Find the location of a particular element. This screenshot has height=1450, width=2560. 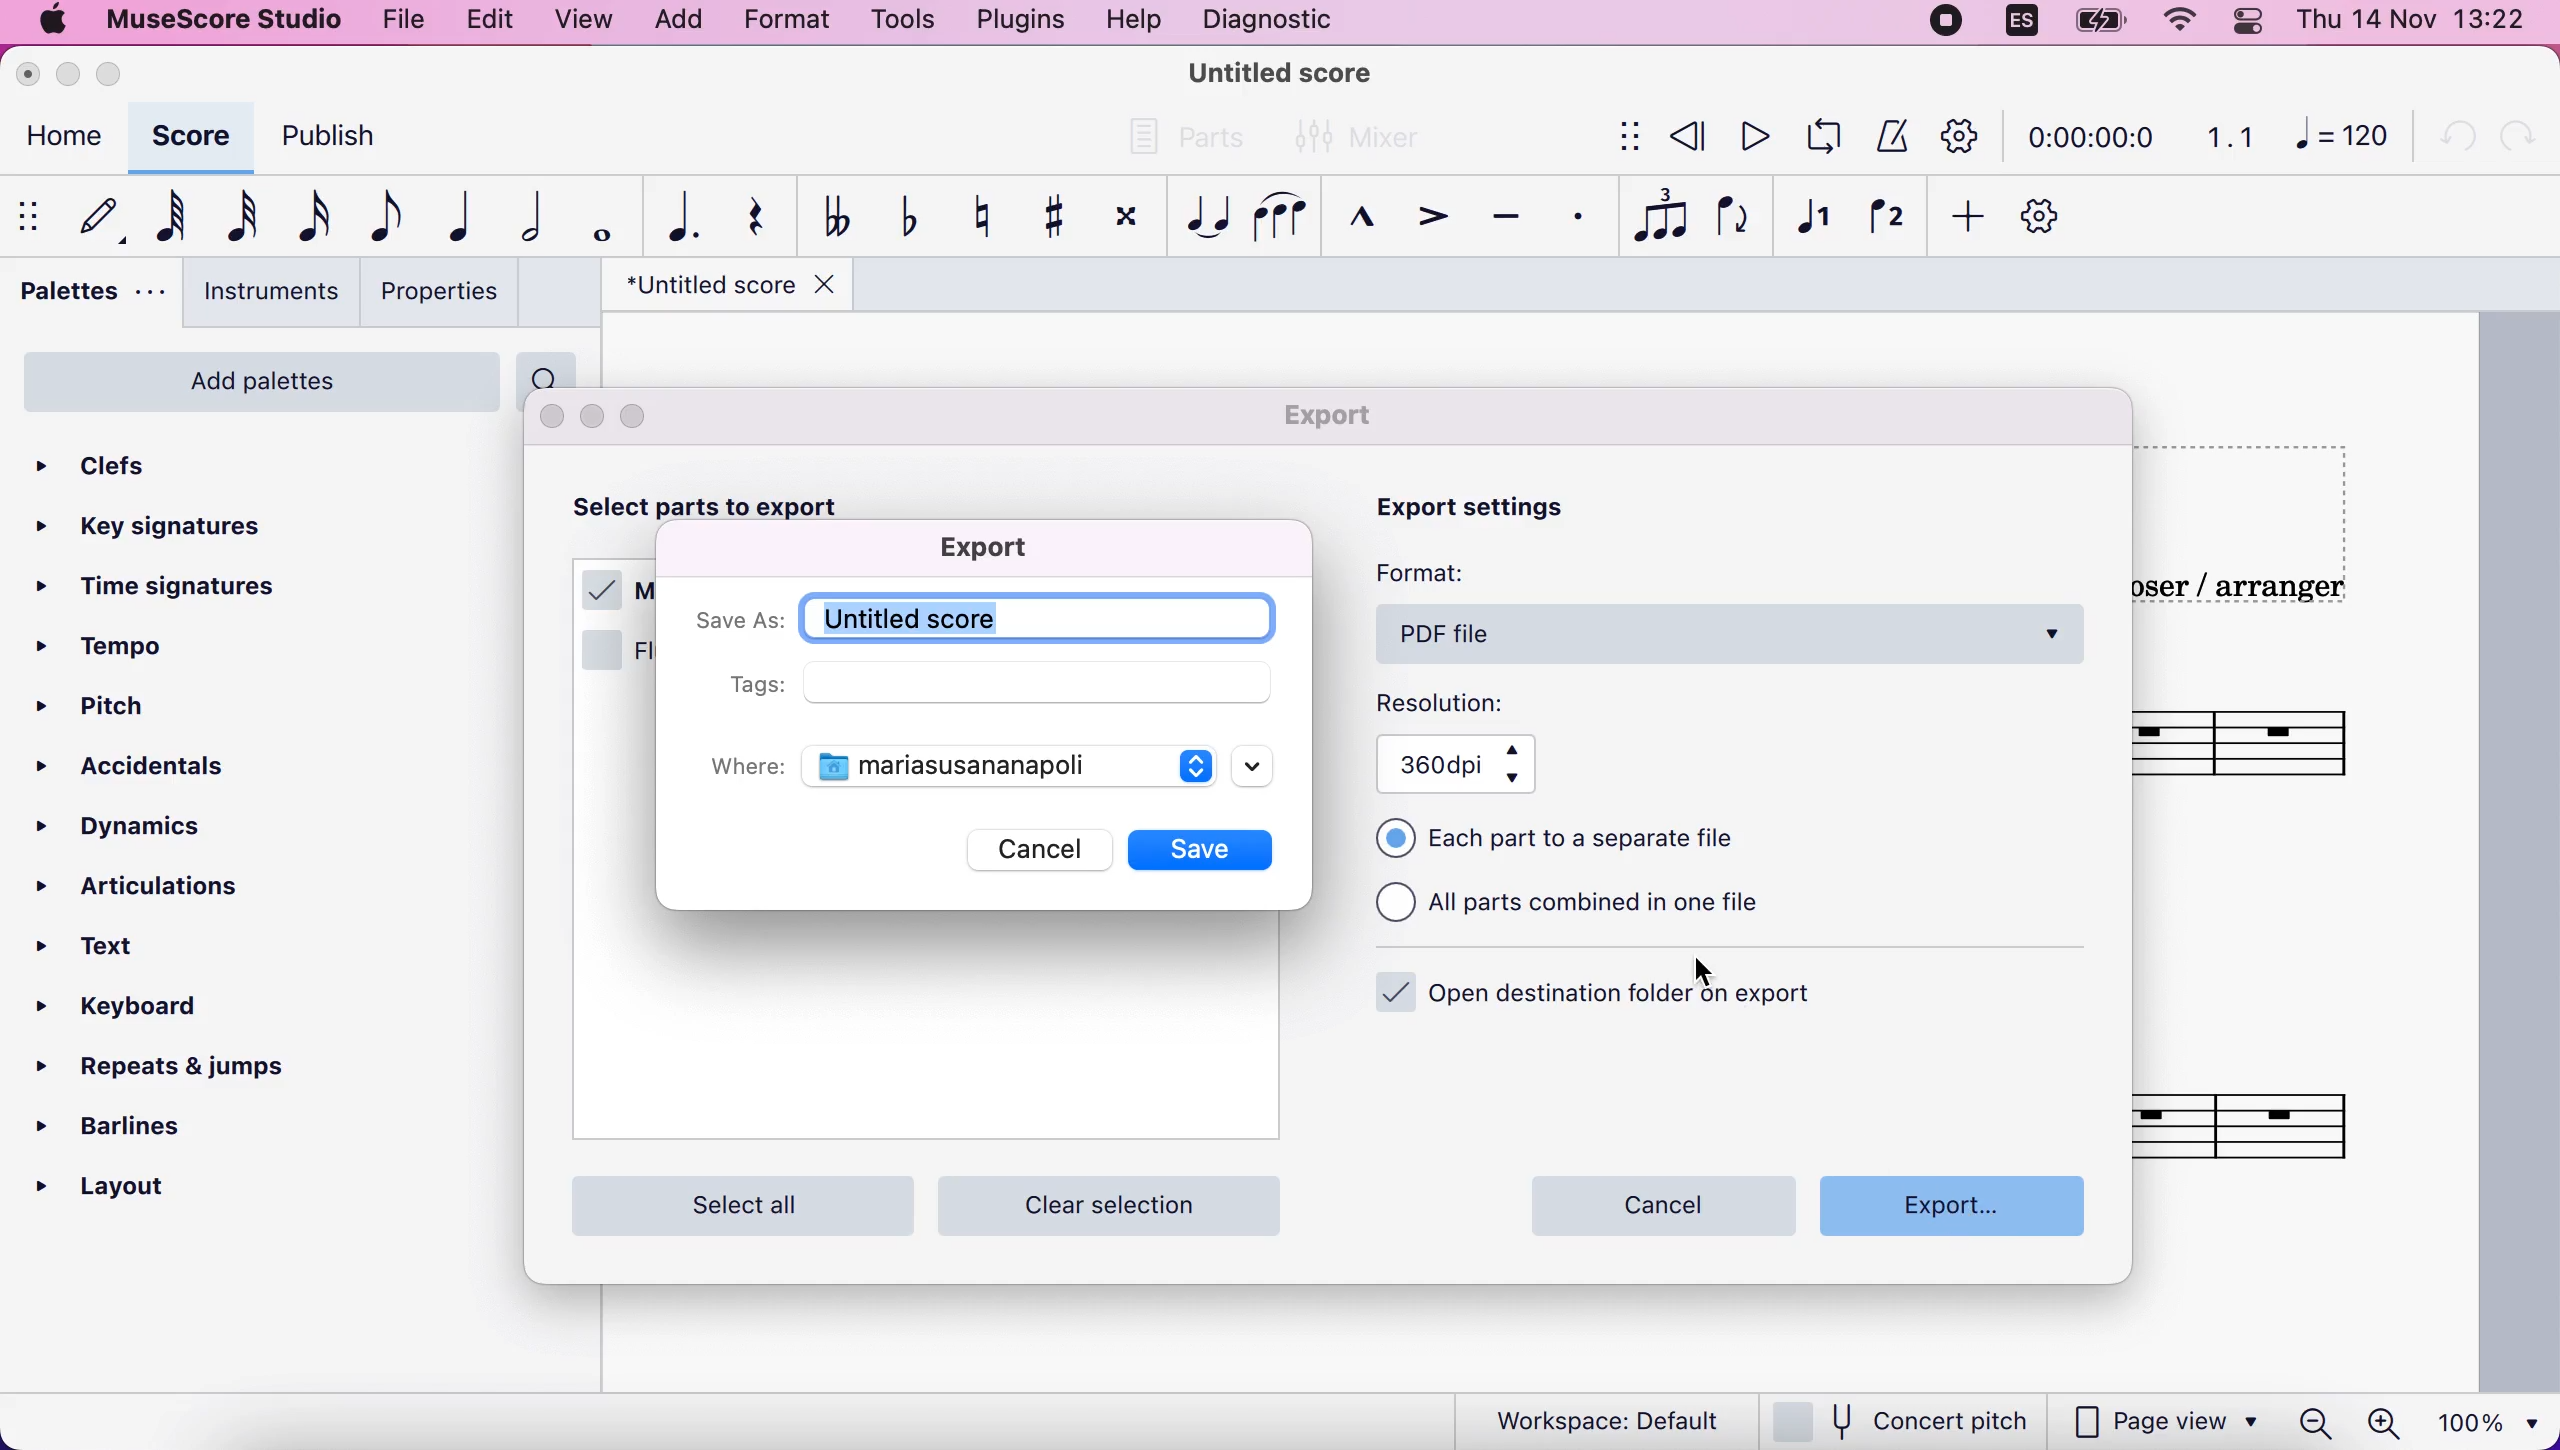

dynamics is located at coordinates (155, 828).